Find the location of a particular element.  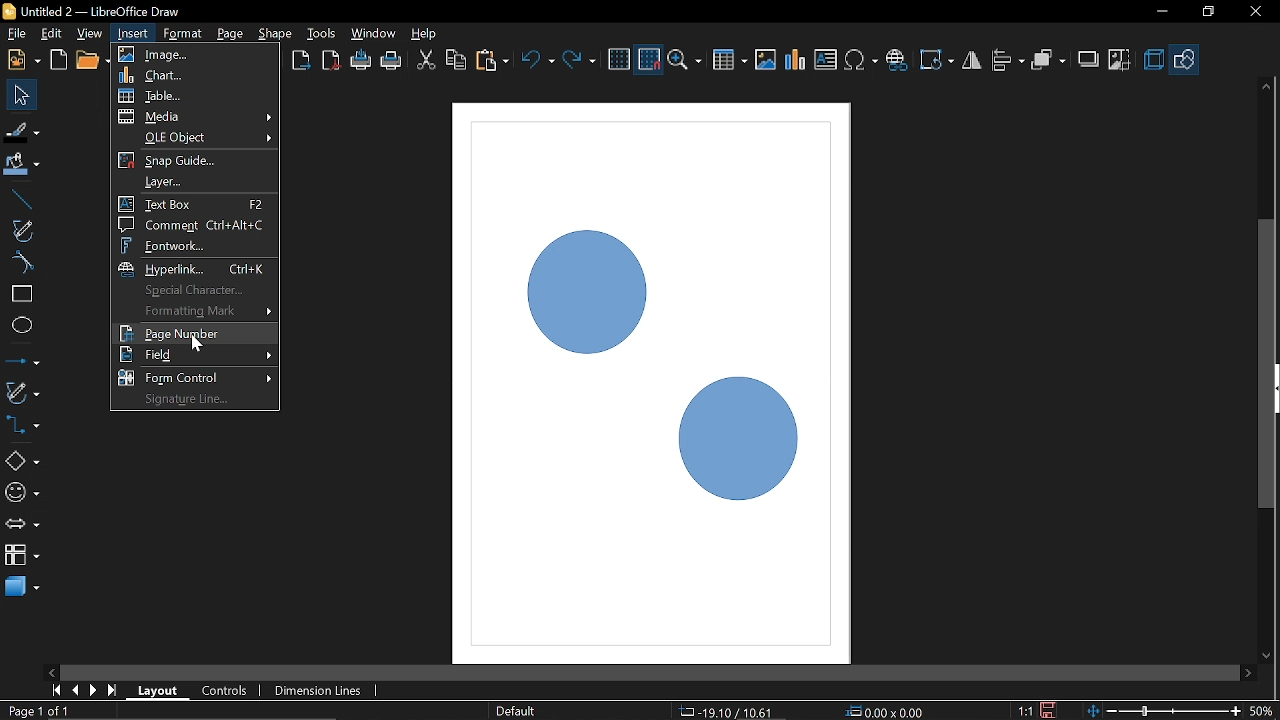

Rectangle is located at coordinates (21, 294).